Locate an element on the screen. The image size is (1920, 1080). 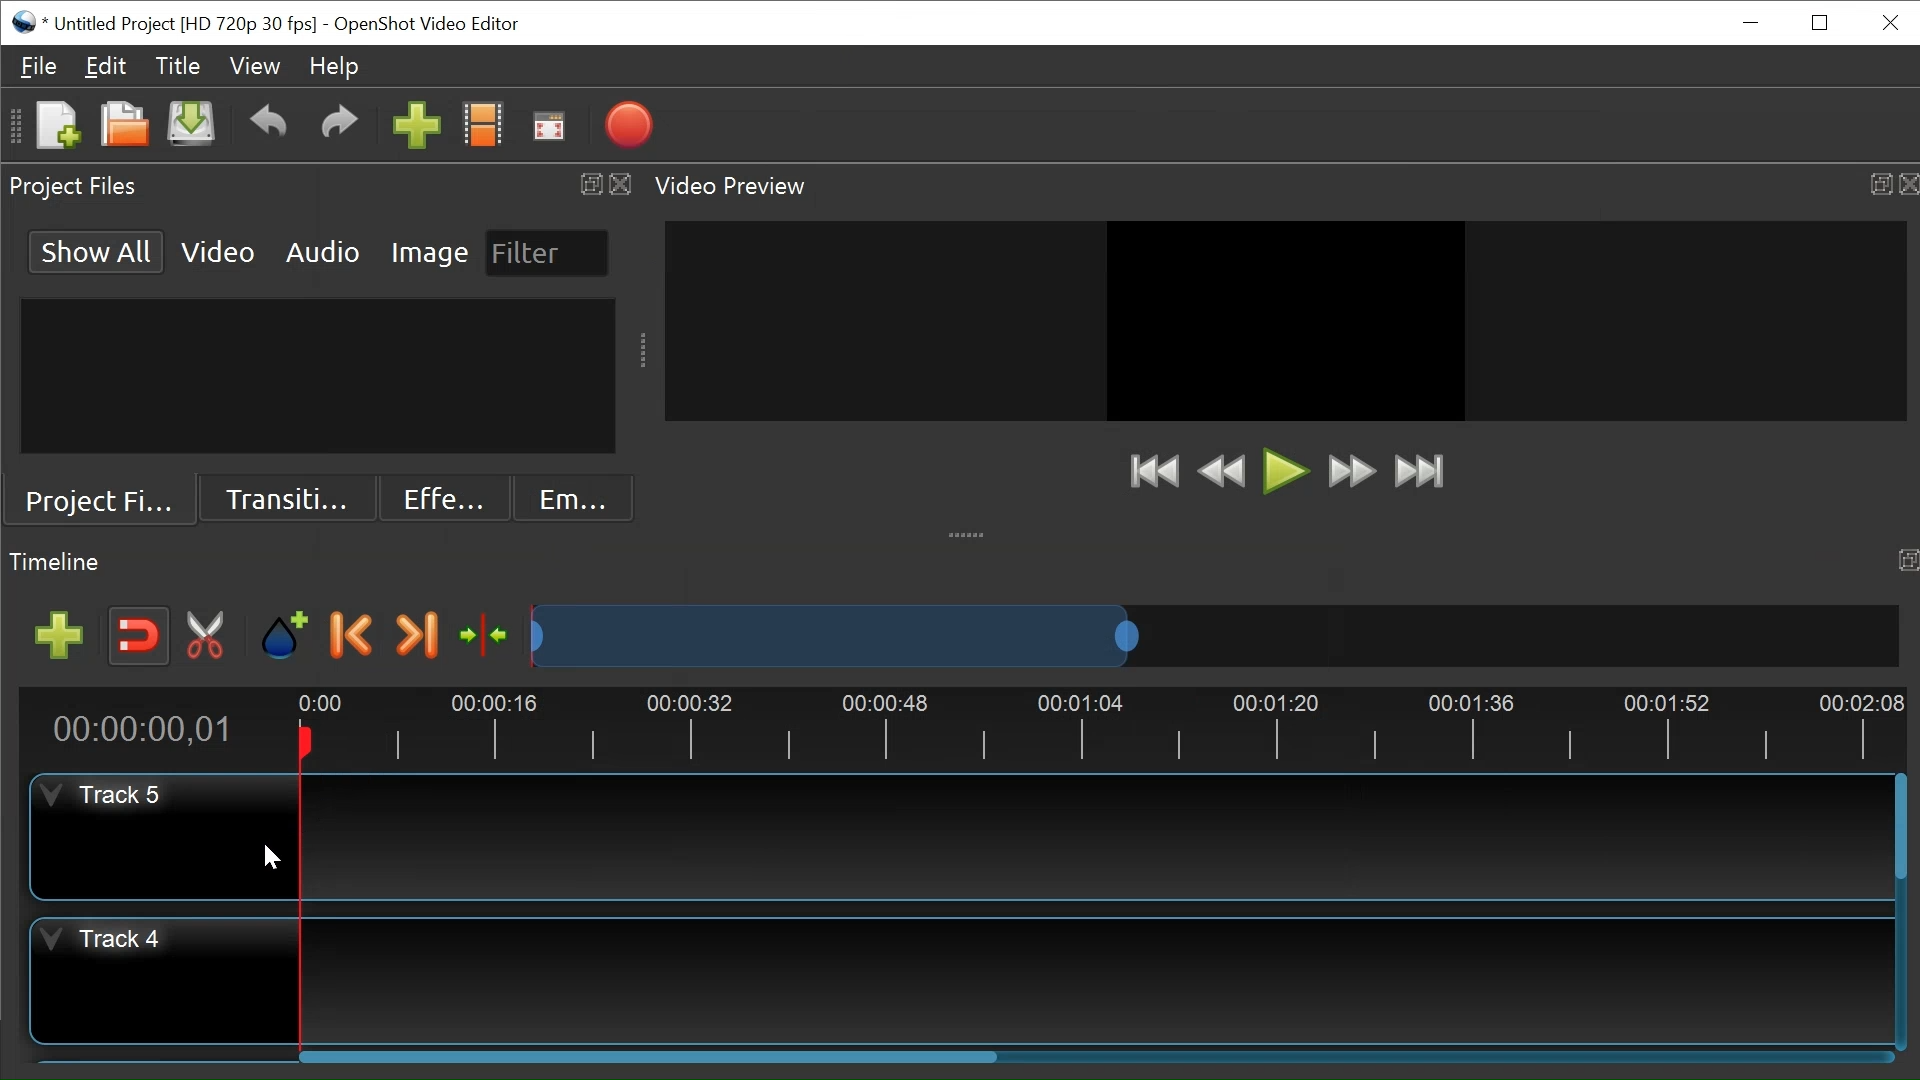
OpenShot Video Editor is located at coordinates (431, 26).